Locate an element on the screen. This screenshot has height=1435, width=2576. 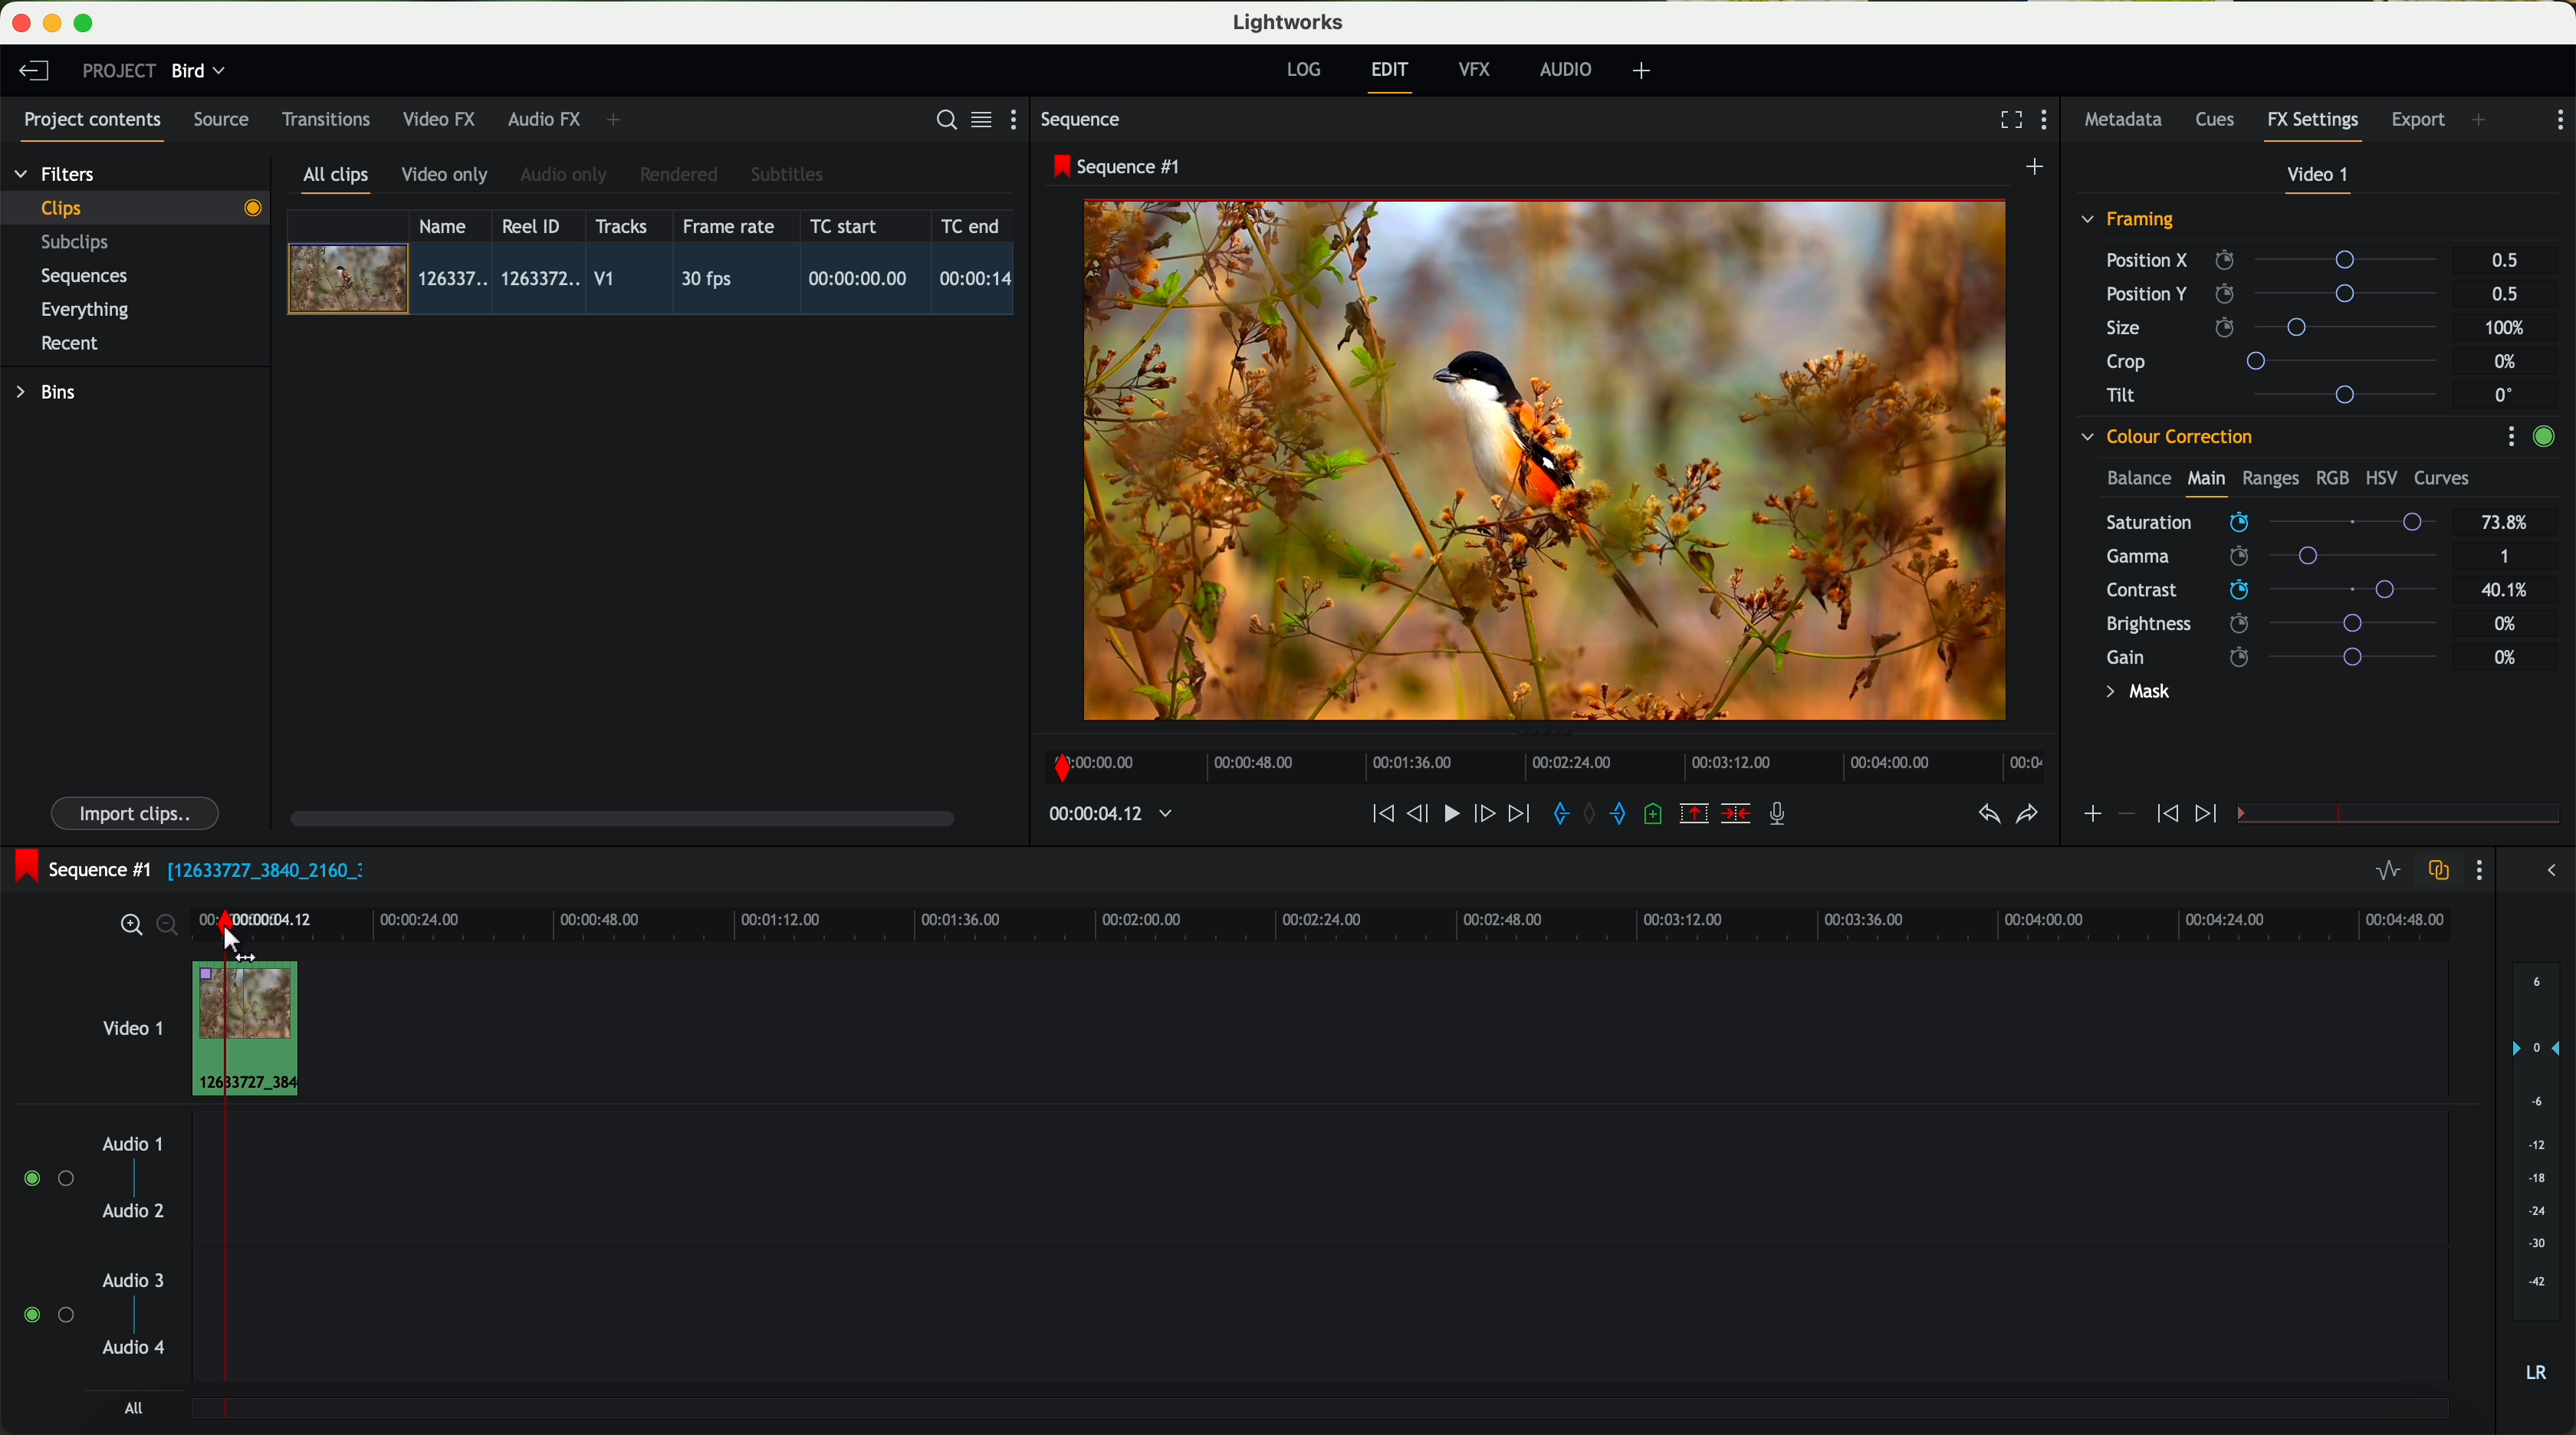
framing is located at coordinates (2129, 222).